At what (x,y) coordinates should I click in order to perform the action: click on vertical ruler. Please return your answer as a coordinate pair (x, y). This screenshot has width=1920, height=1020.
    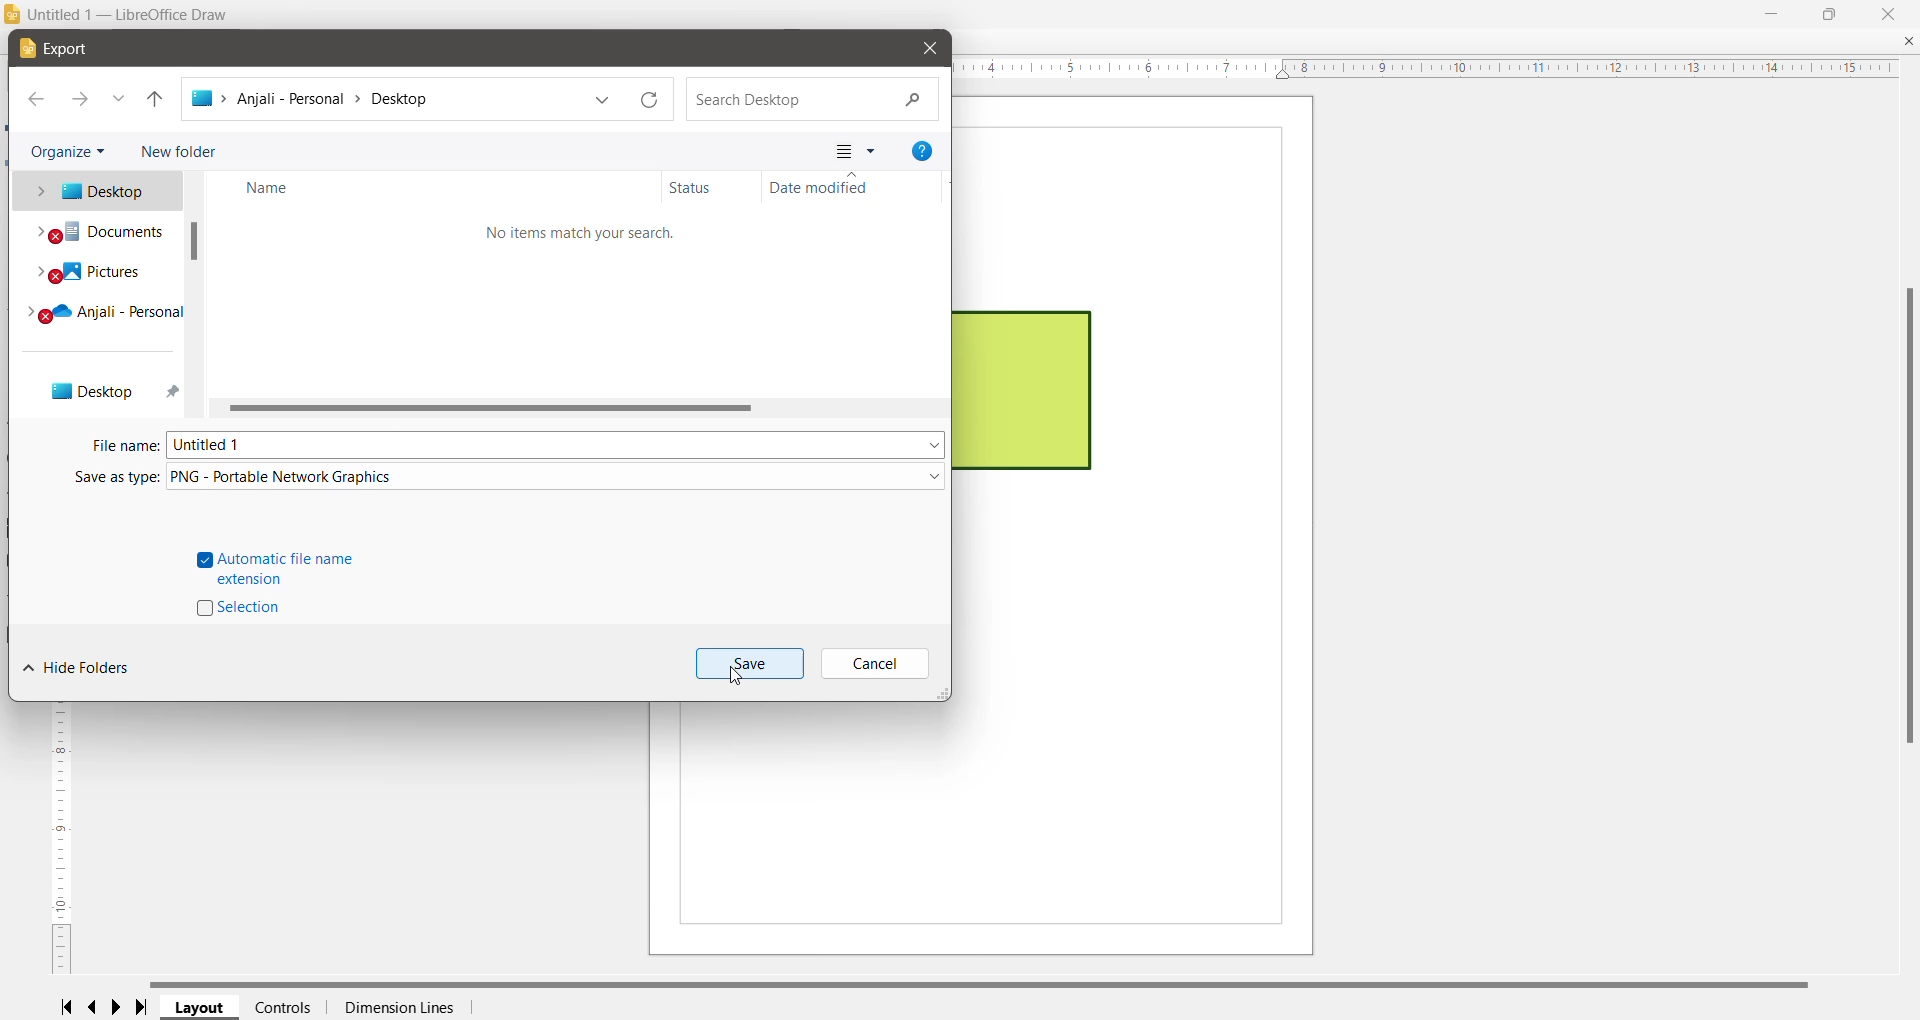
    Looking at the image, I should click on (57, 841).